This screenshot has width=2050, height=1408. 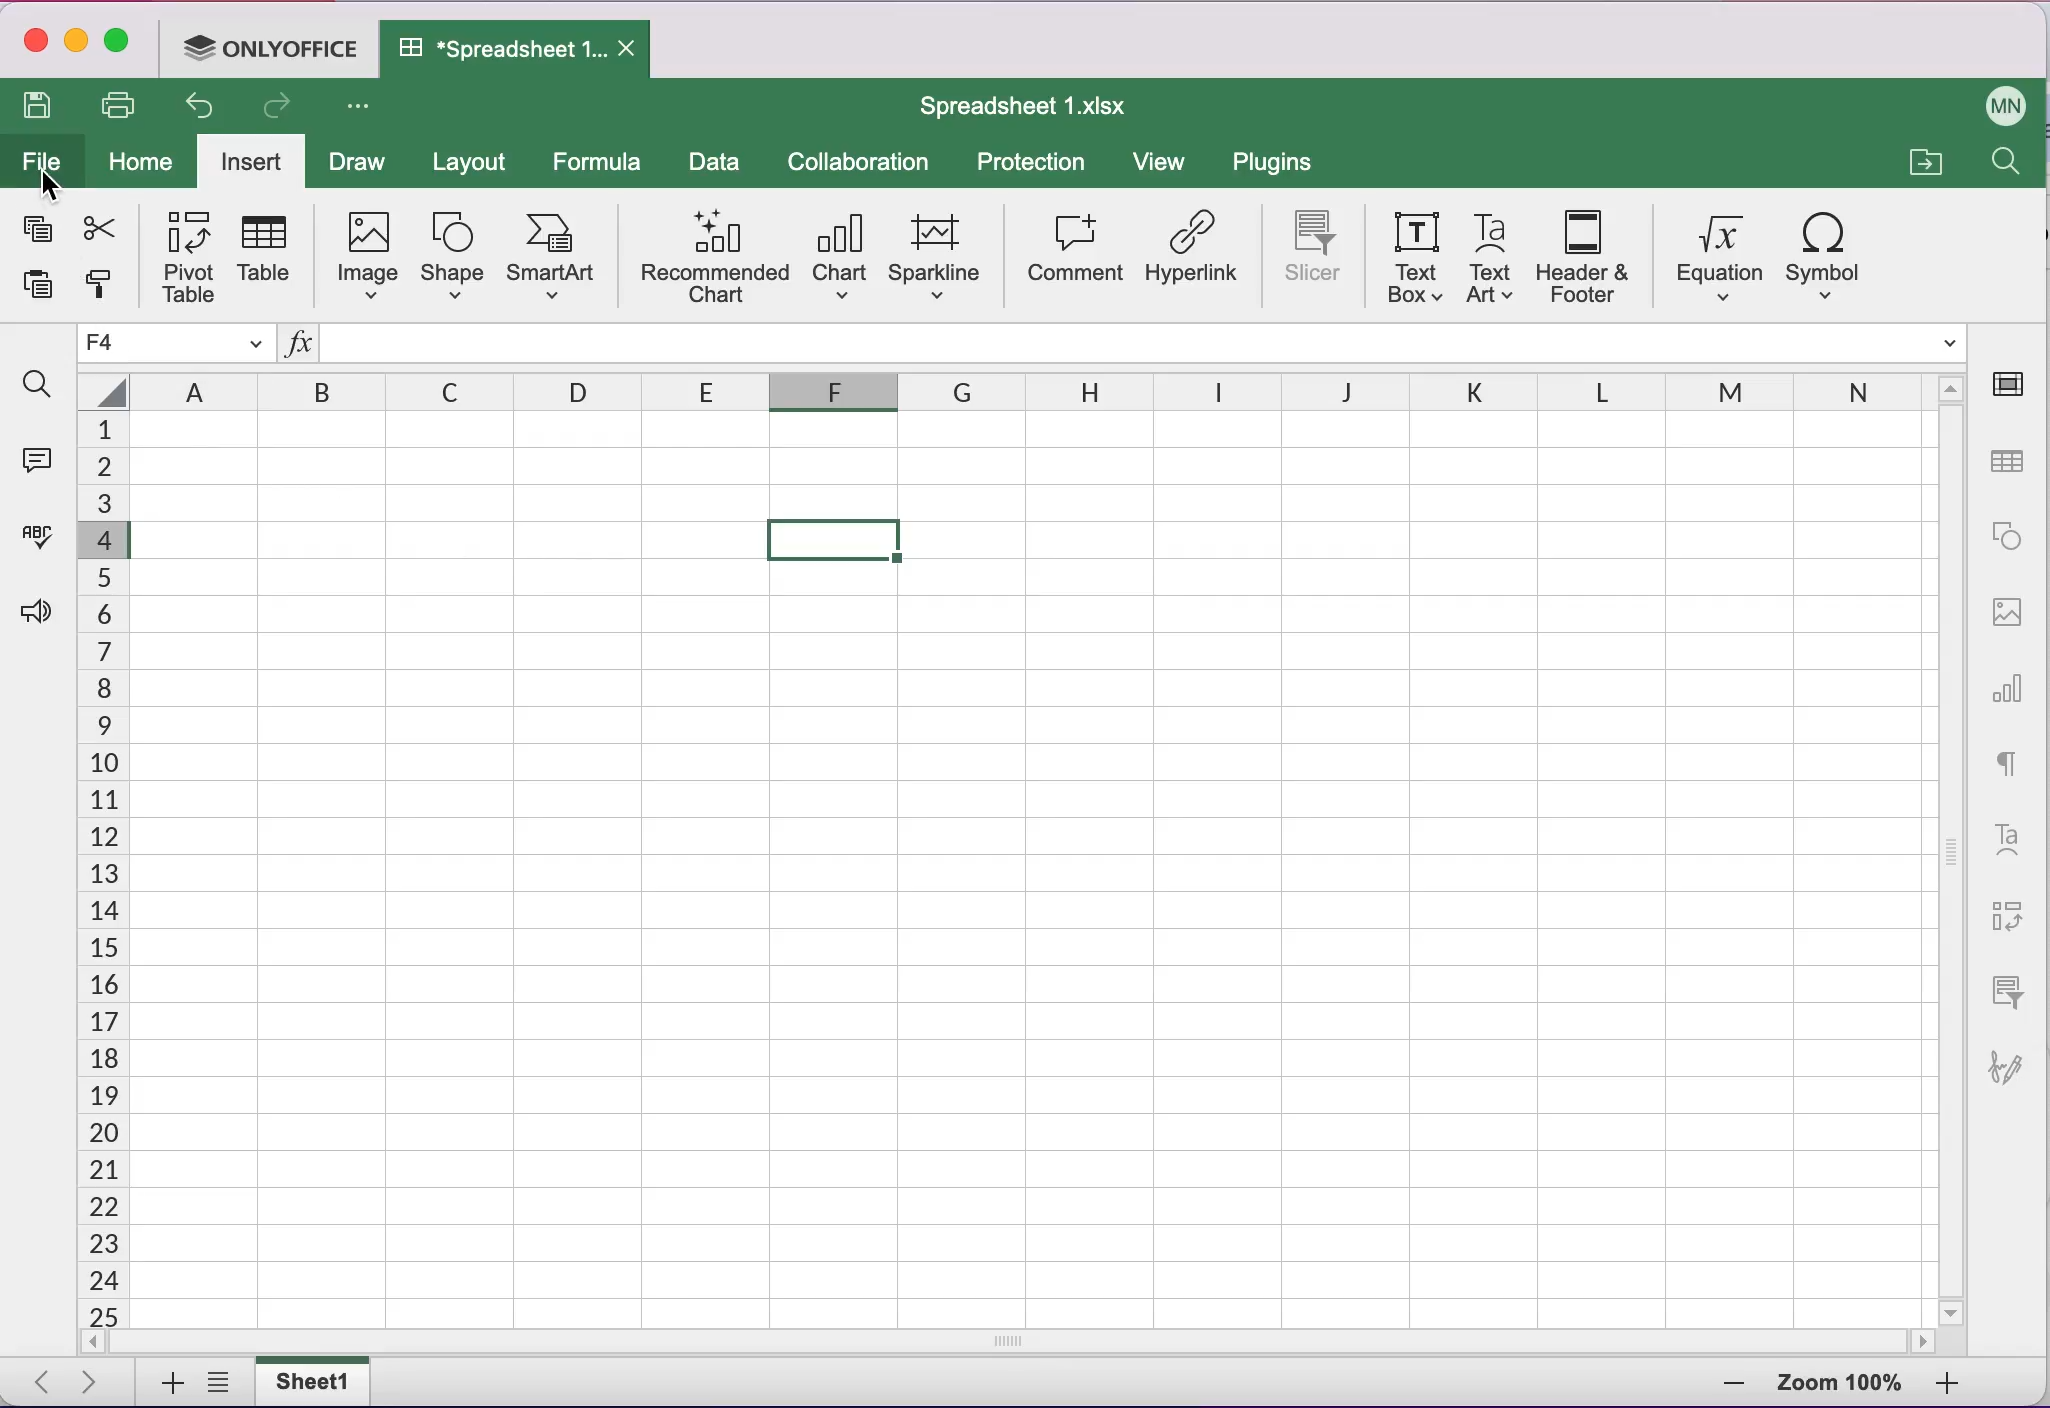 What do you see at coordinates (42, 108) in the screenshot?
I see `save` at bounding box center [42, 108].